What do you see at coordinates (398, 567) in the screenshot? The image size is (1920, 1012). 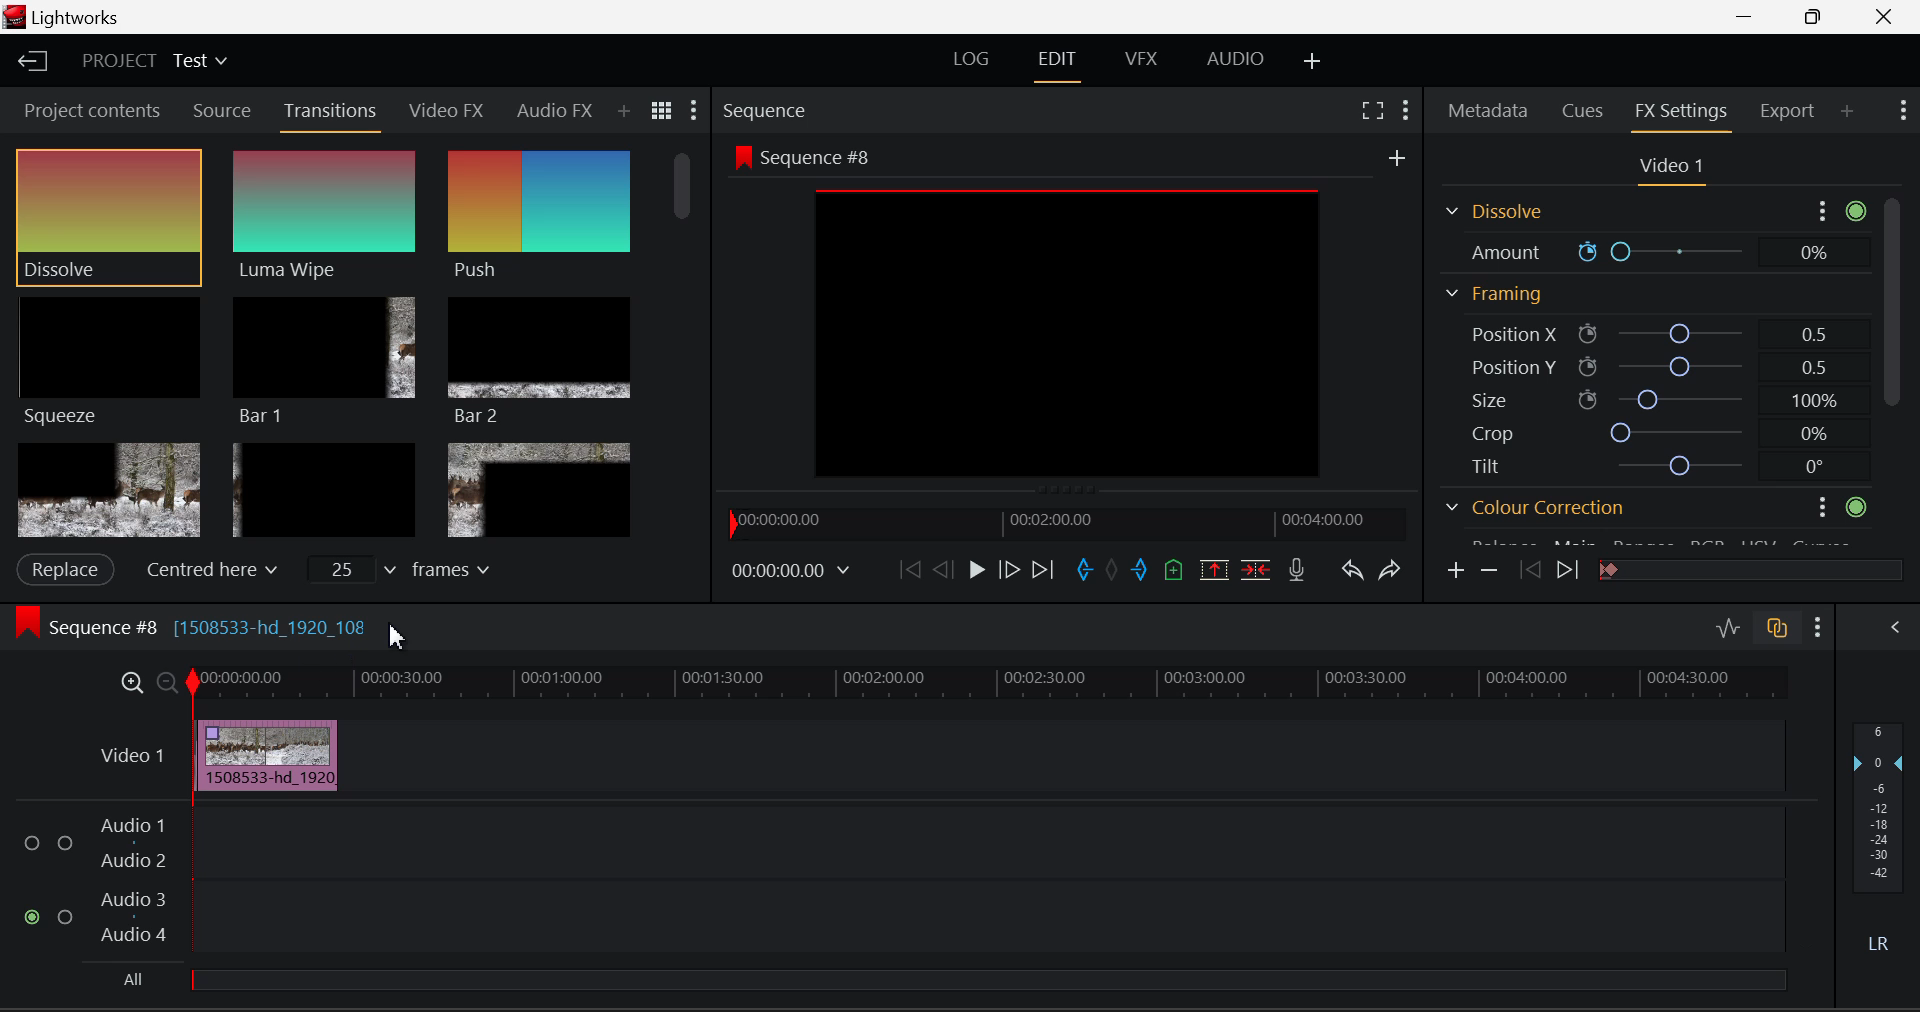 I see `frames input` at bounding box center [398, 567].